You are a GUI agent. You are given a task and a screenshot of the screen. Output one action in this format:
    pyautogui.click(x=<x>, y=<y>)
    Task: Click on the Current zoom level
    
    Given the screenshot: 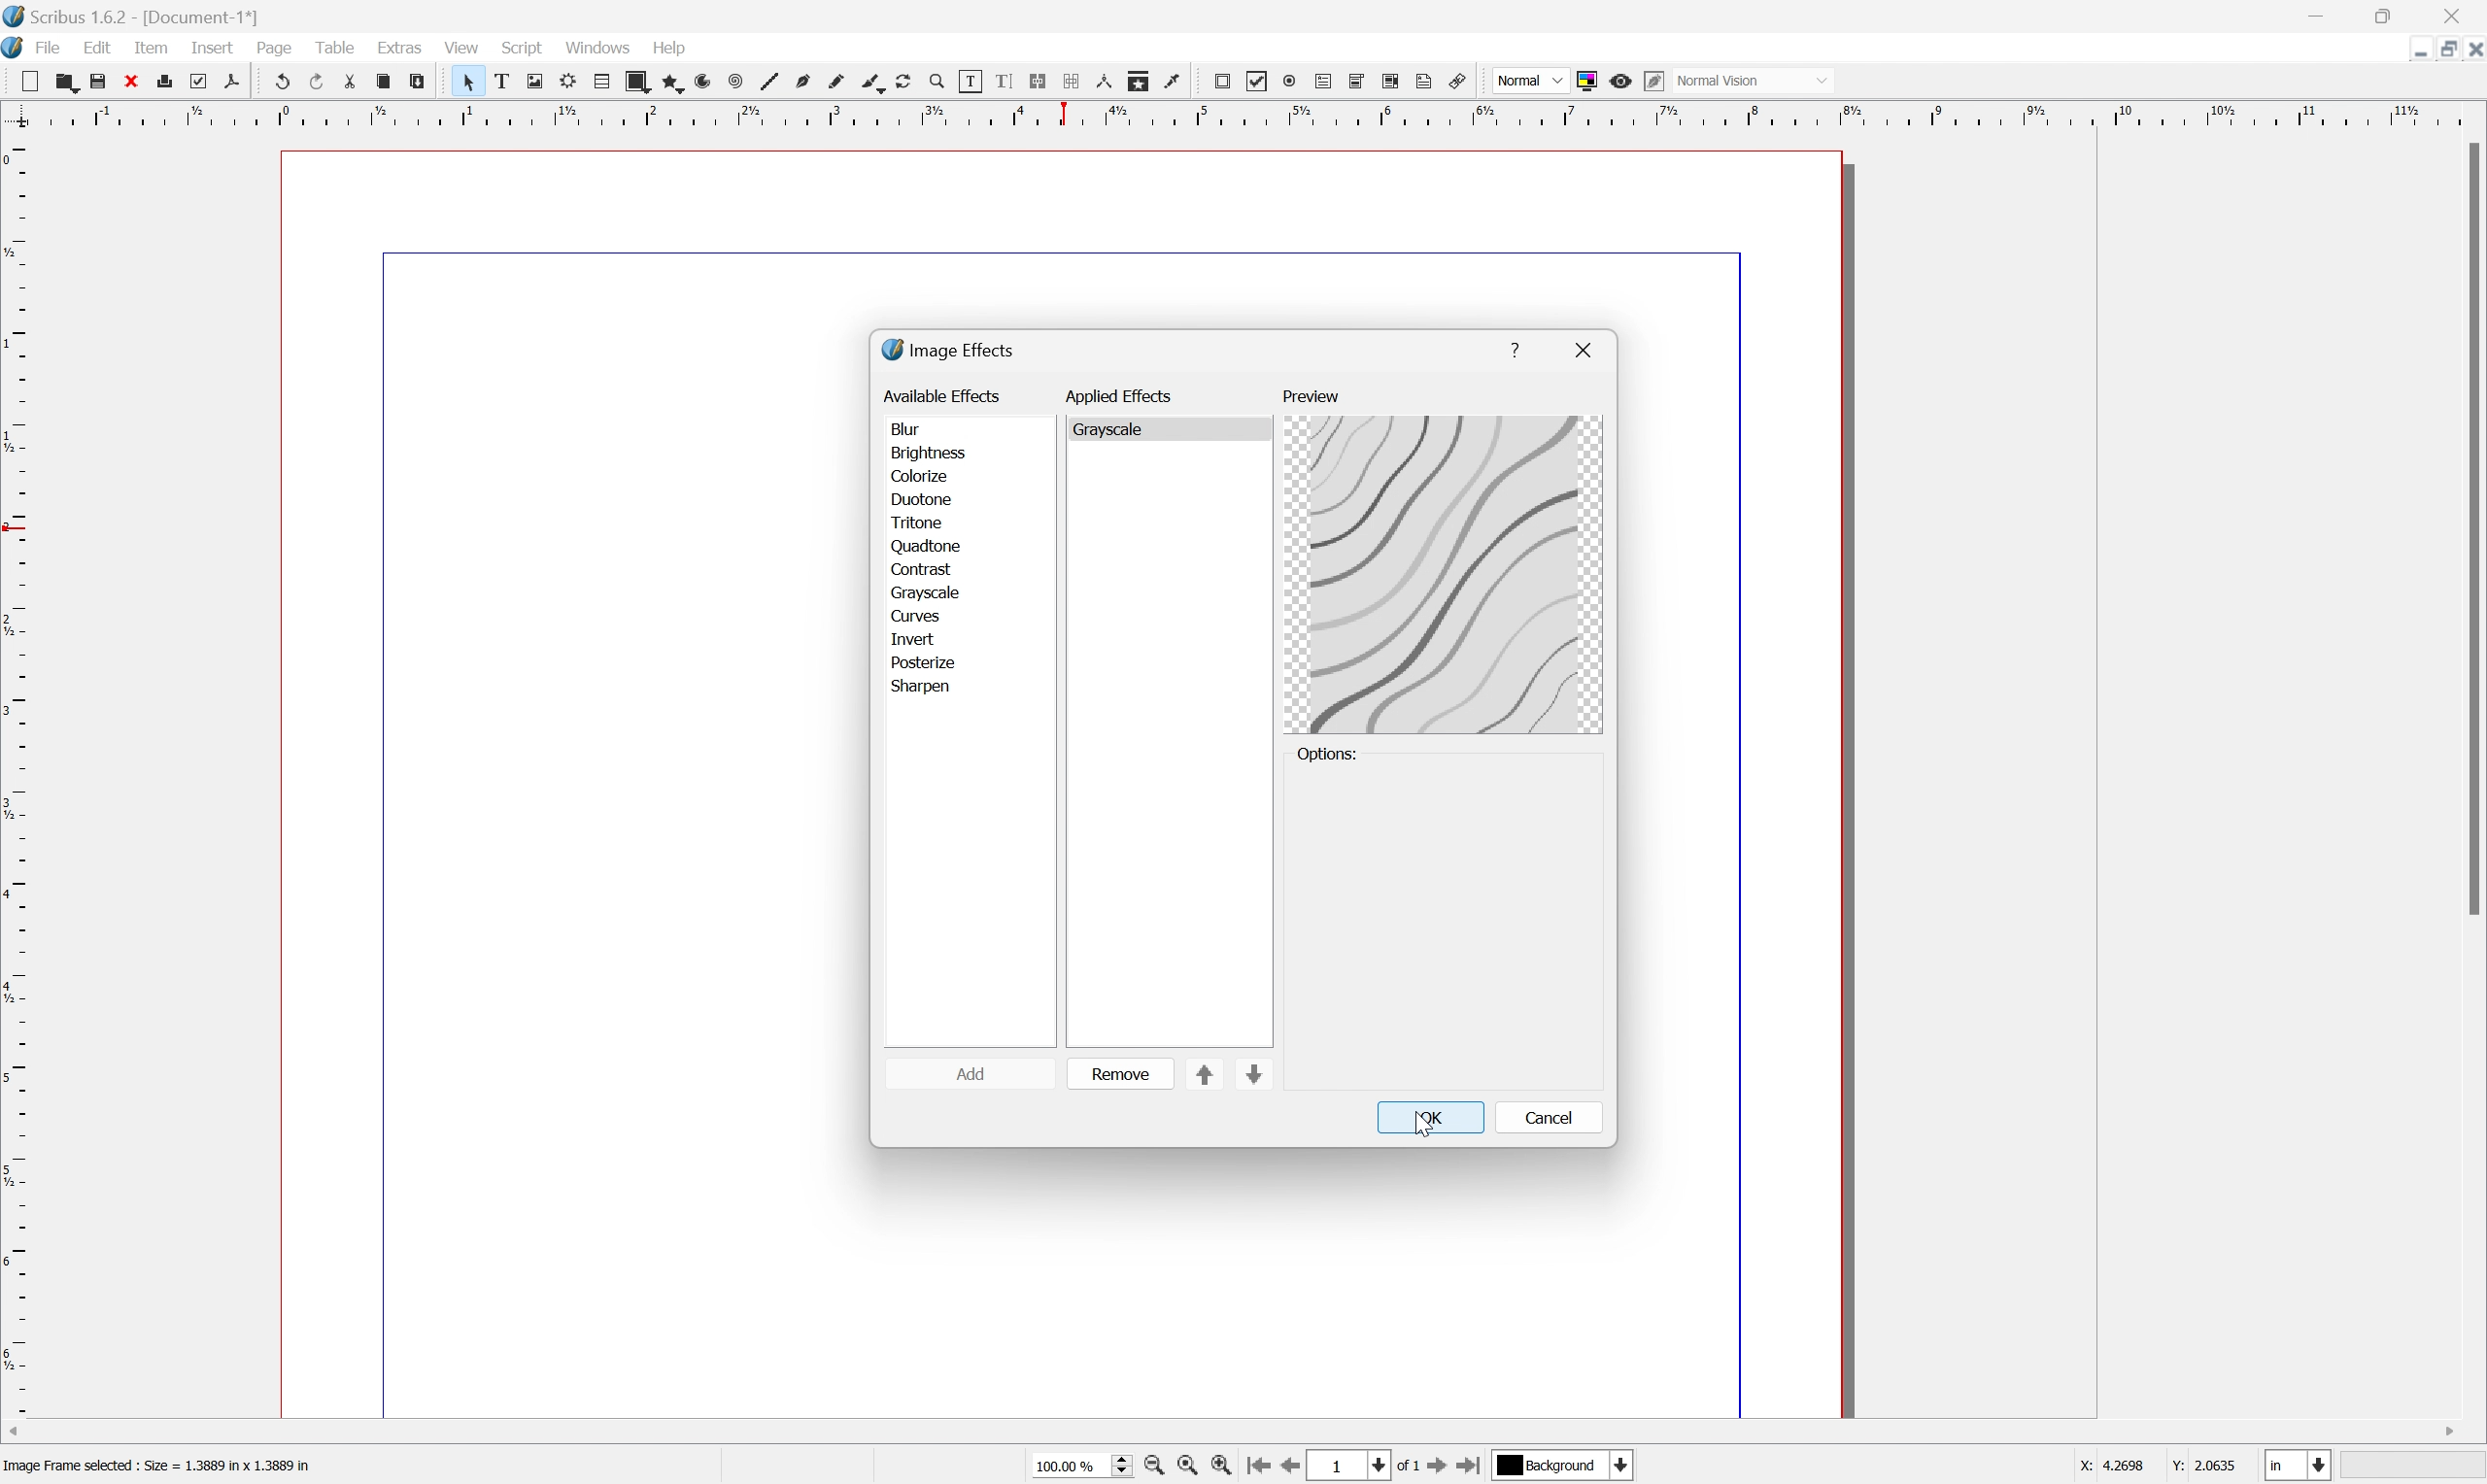 What is the action you would take?
    pyautogui.click(x=1081, y=1464)
    